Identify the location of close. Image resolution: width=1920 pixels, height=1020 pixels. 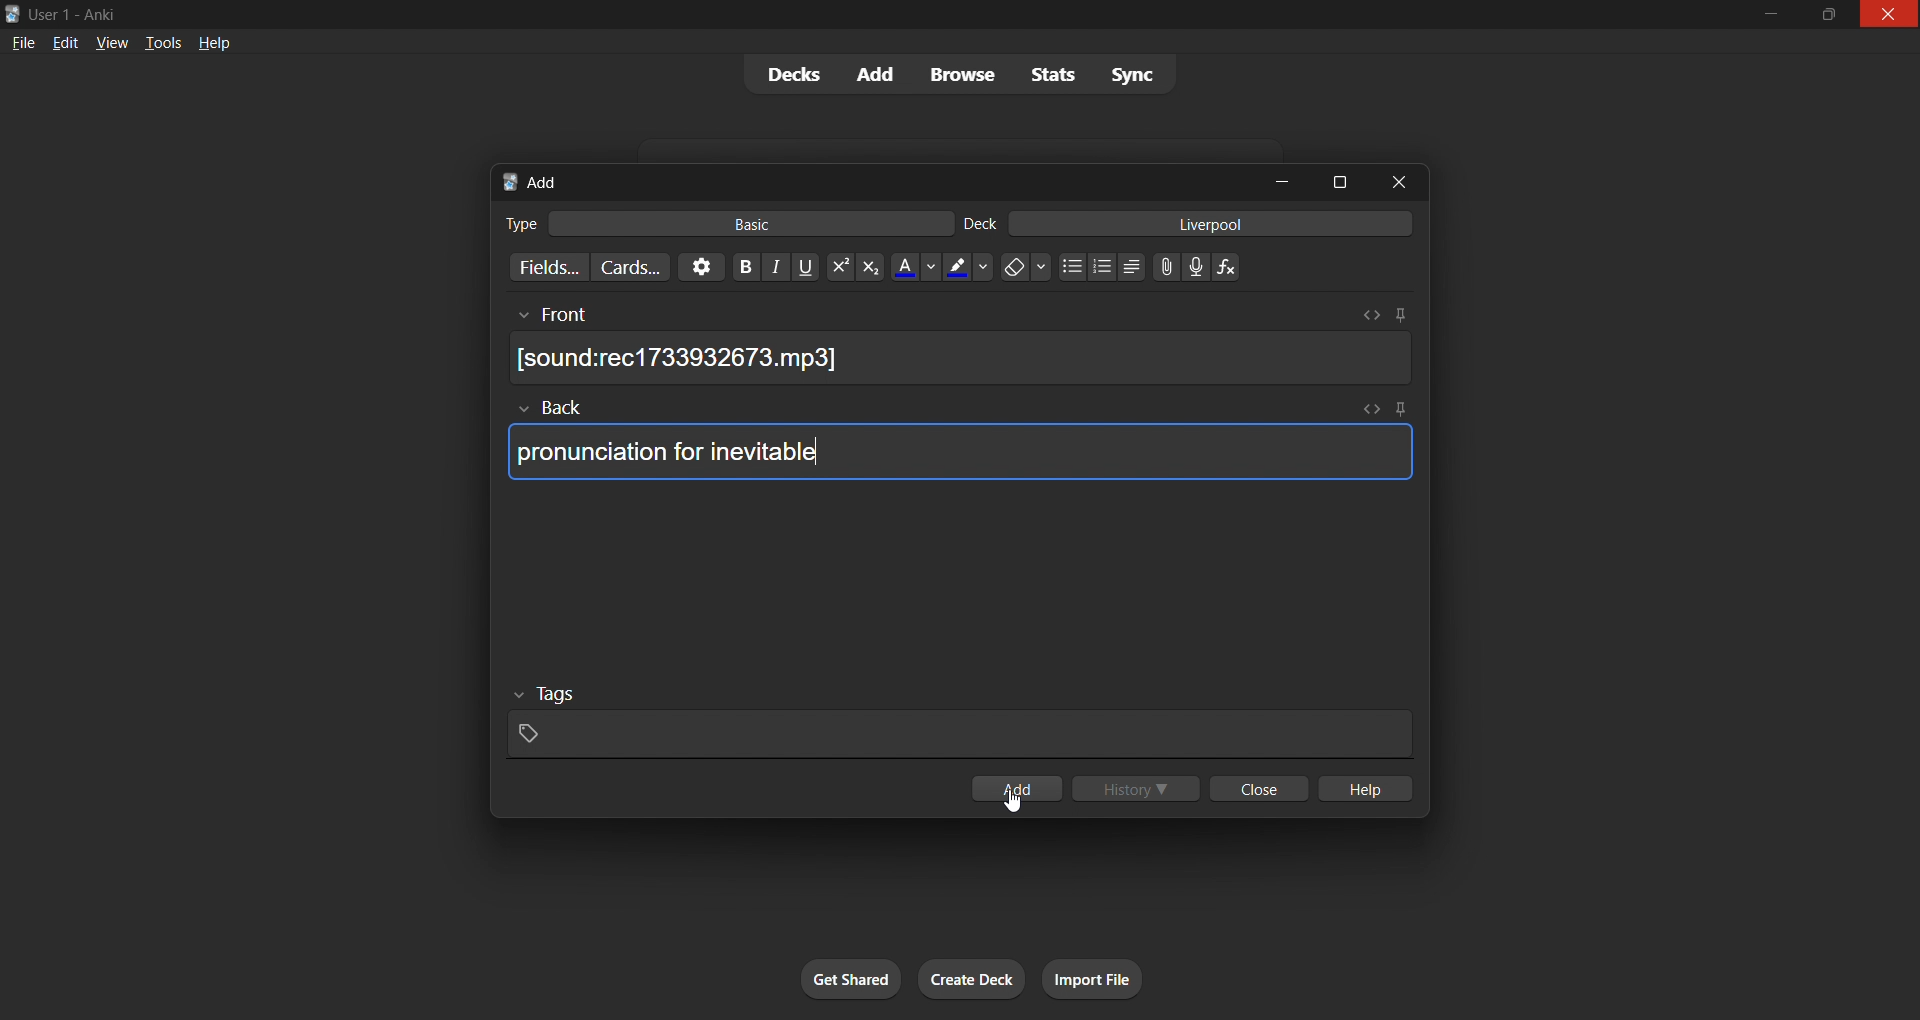
(1888, 17).